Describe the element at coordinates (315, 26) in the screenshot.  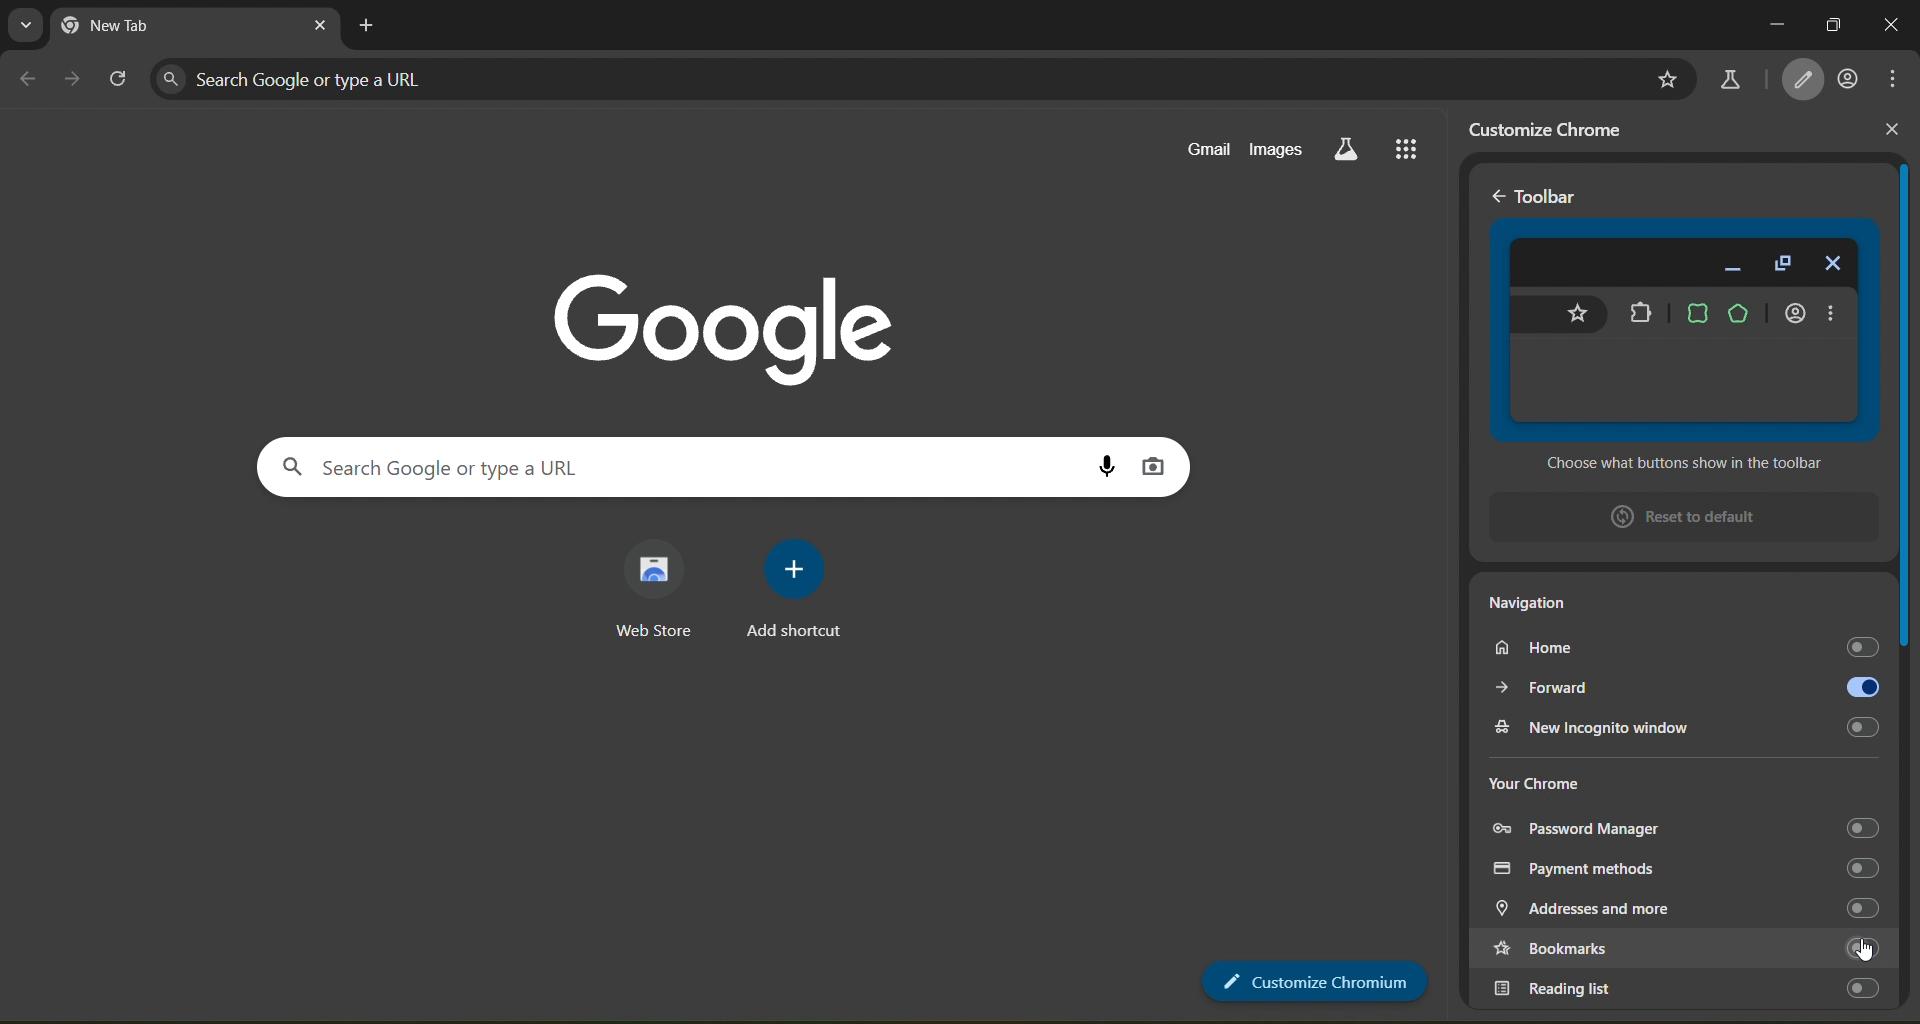
I see `close` at that location.